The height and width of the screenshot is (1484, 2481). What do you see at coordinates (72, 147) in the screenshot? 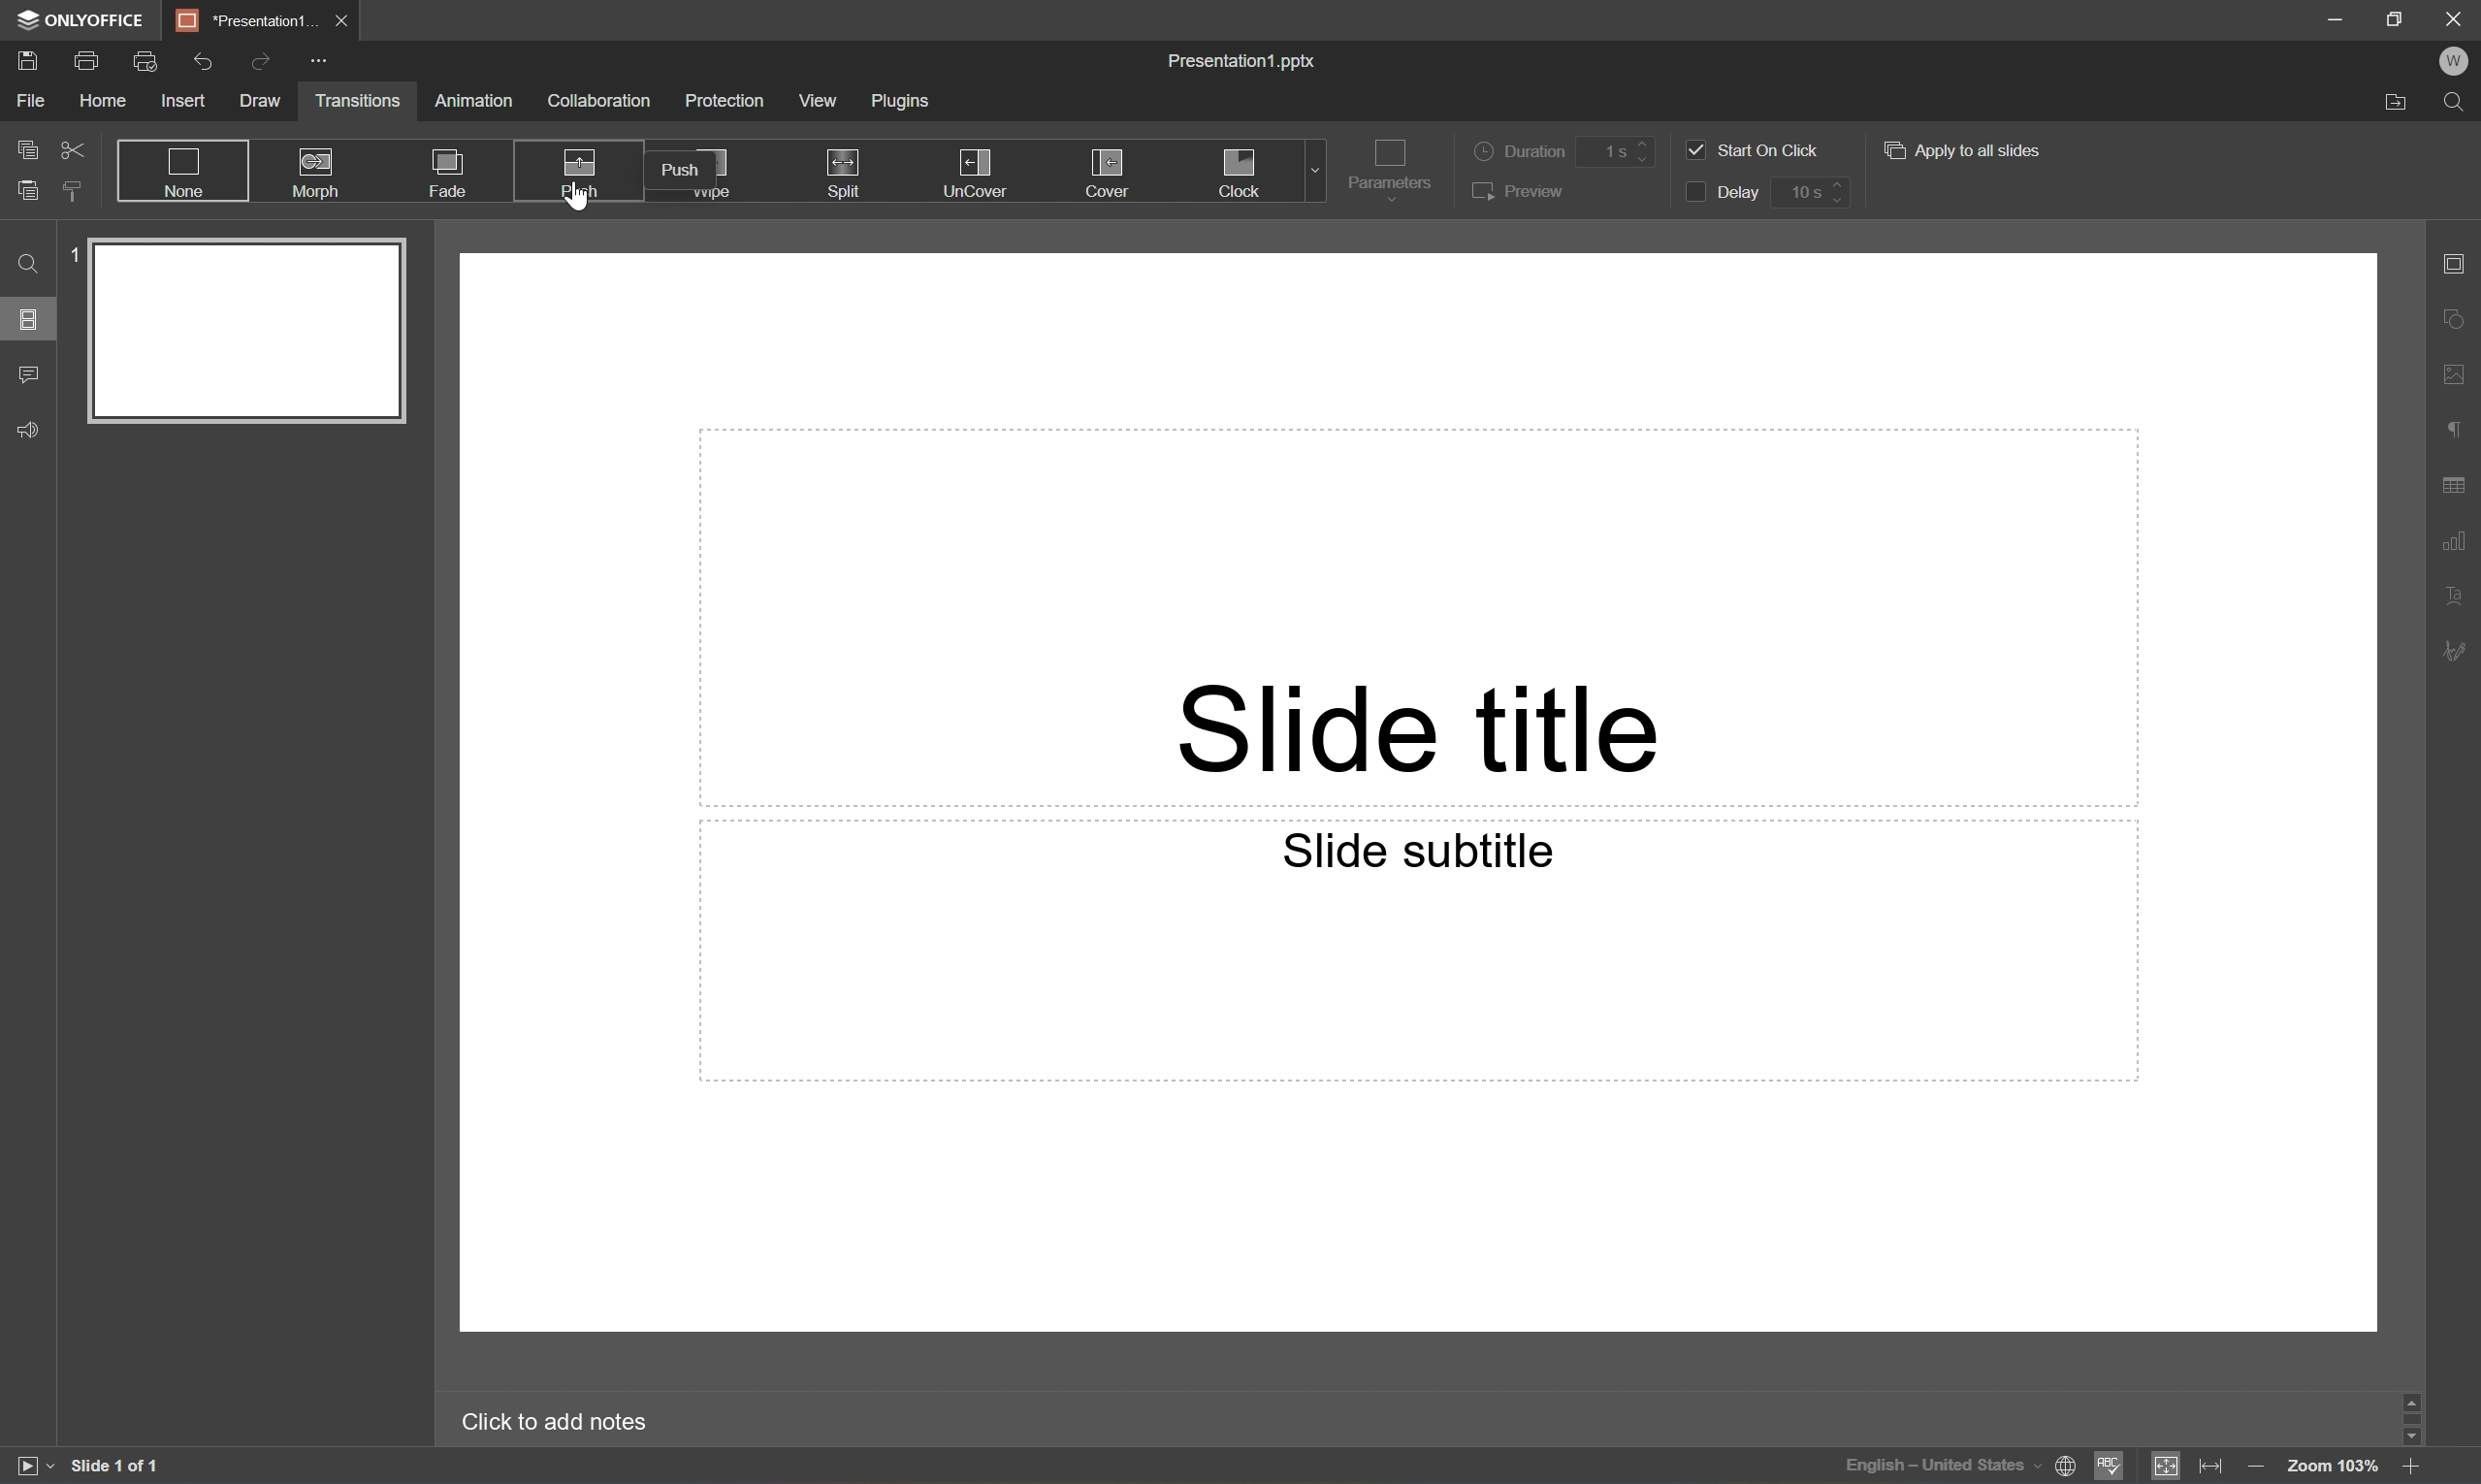
I see `Cut` at bounding box center [72, 147].